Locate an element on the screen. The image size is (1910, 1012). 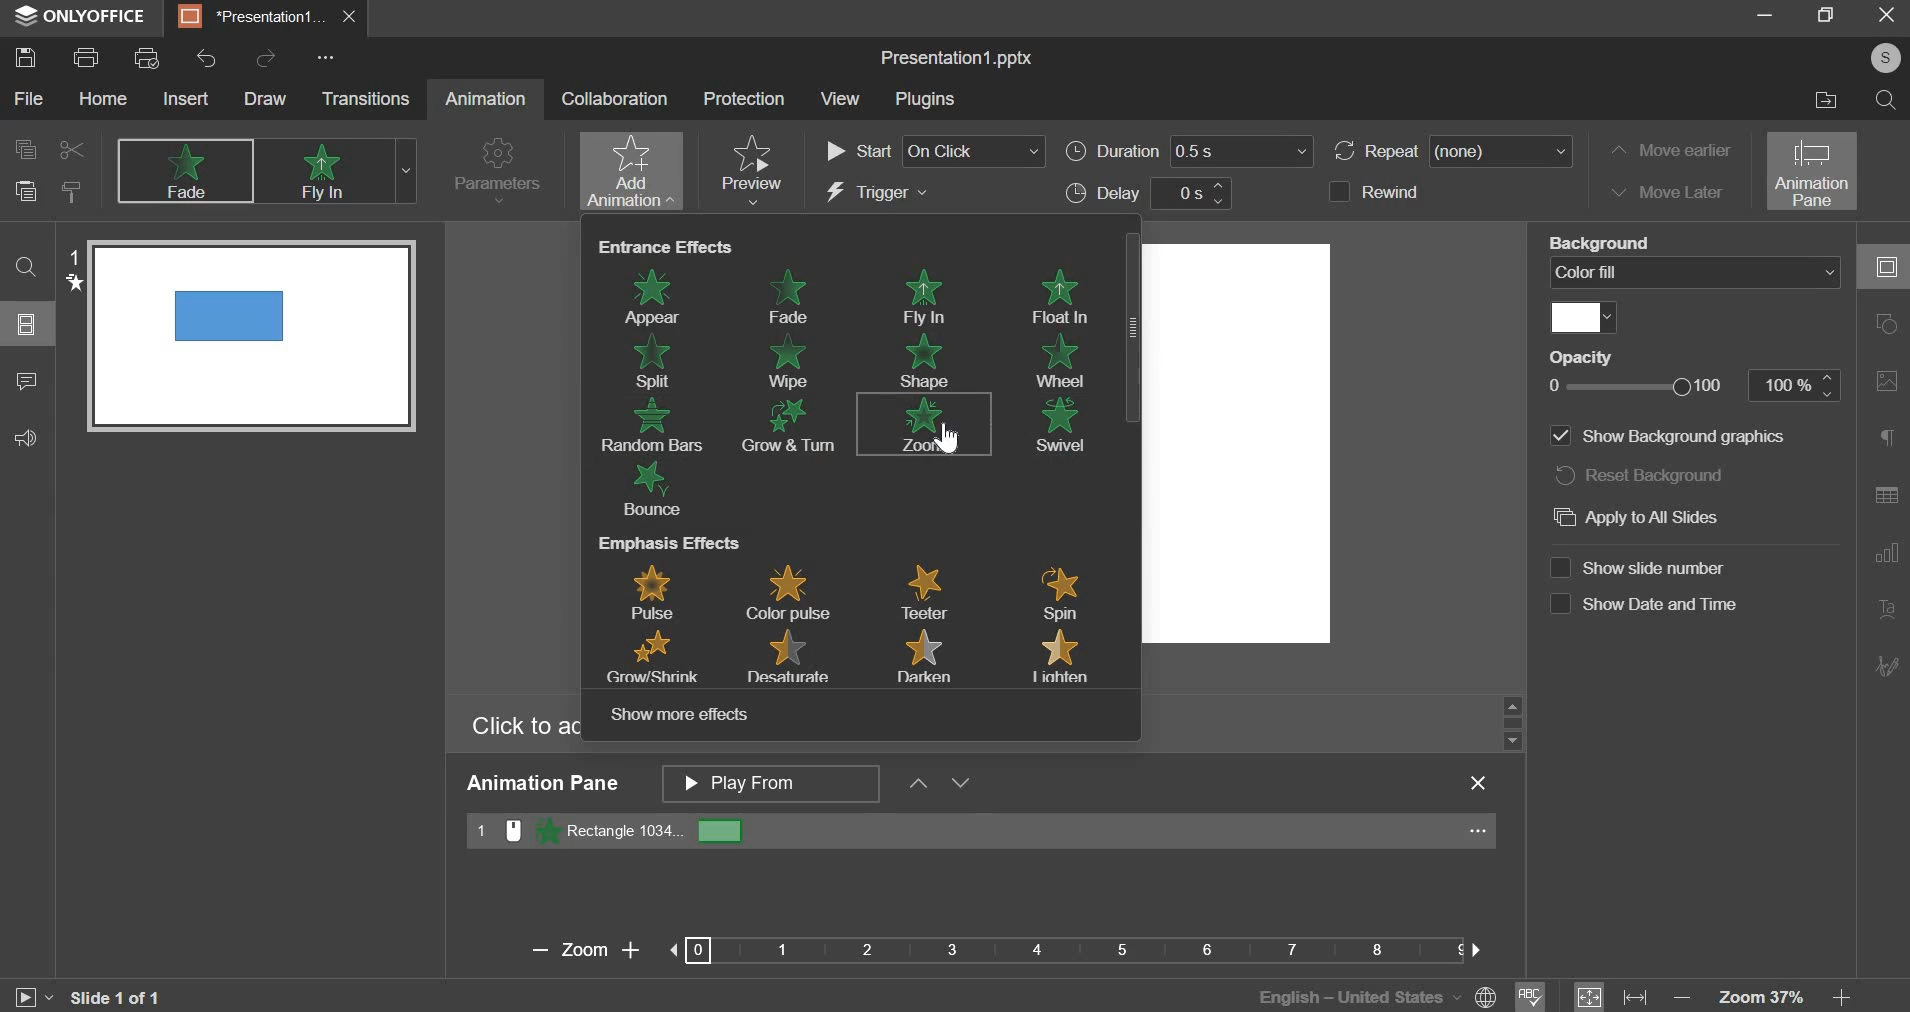
Cursor is located at coordinates (950, 438).